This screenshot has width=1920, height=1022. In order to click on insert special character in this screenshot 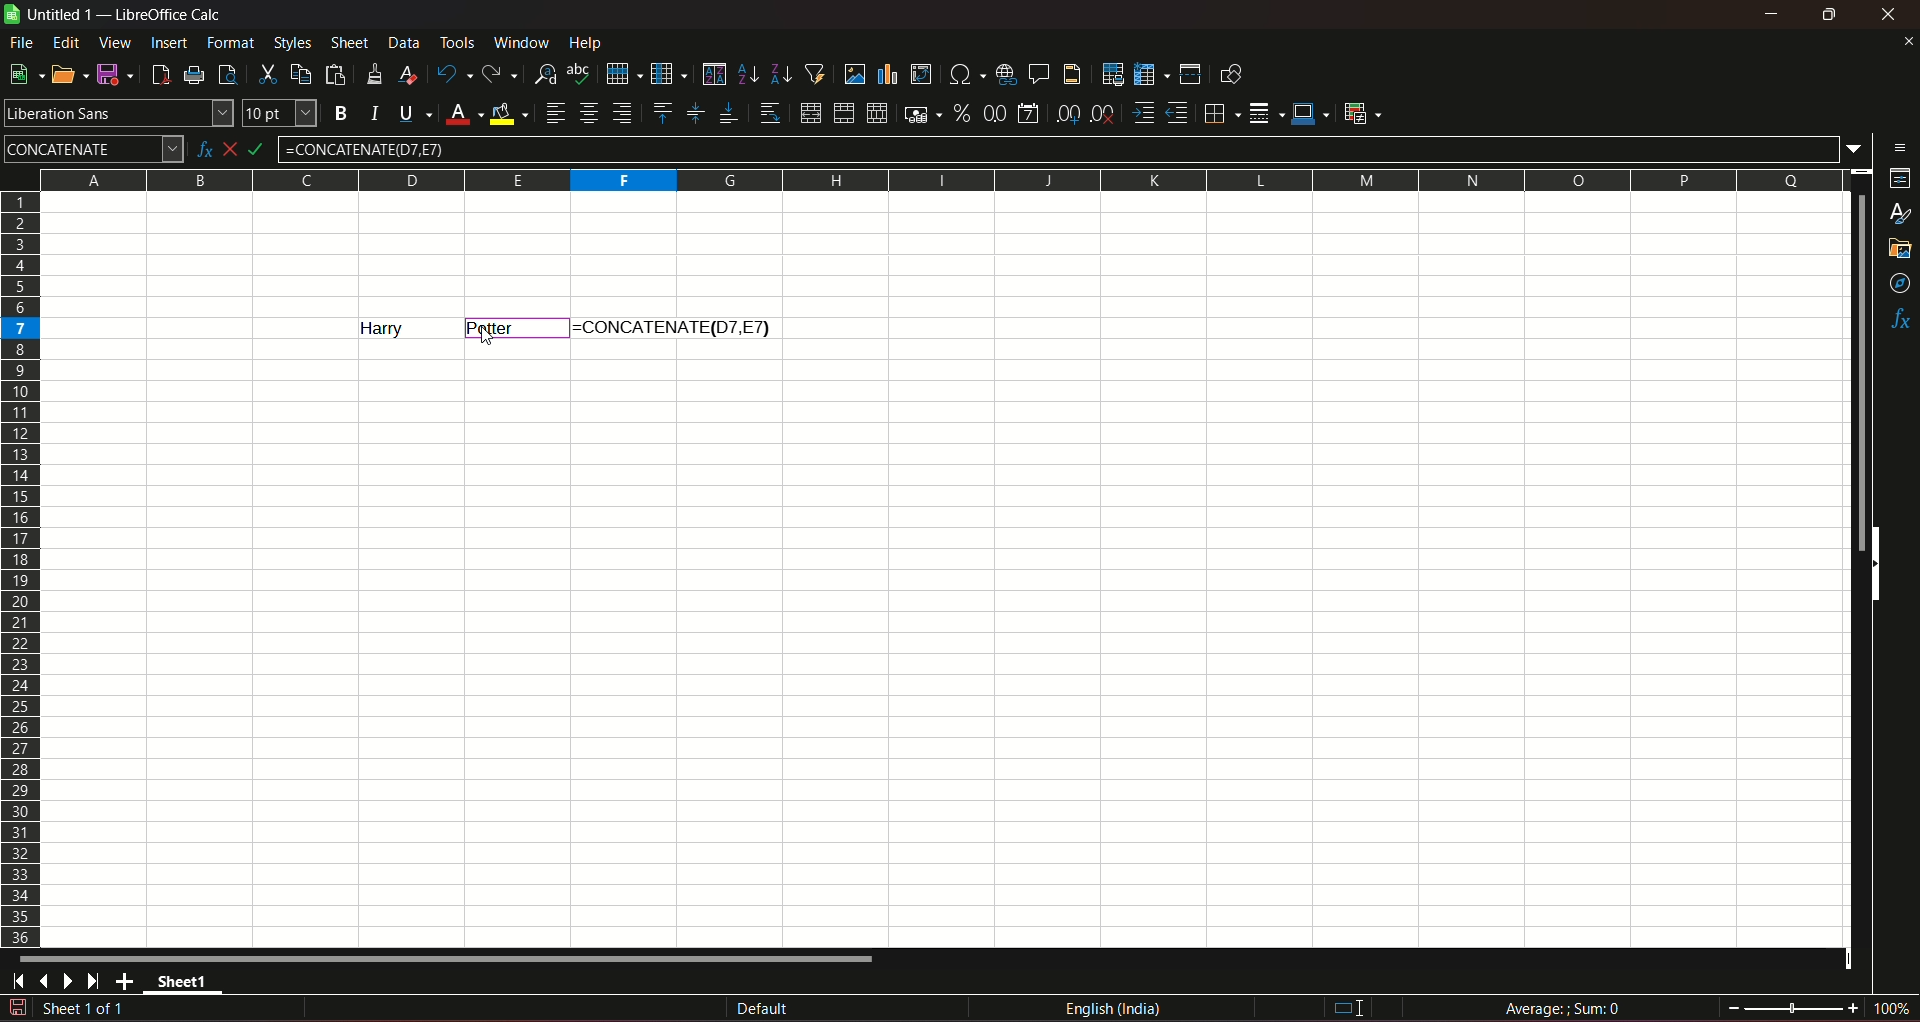, I will do `click(964, 72)`.